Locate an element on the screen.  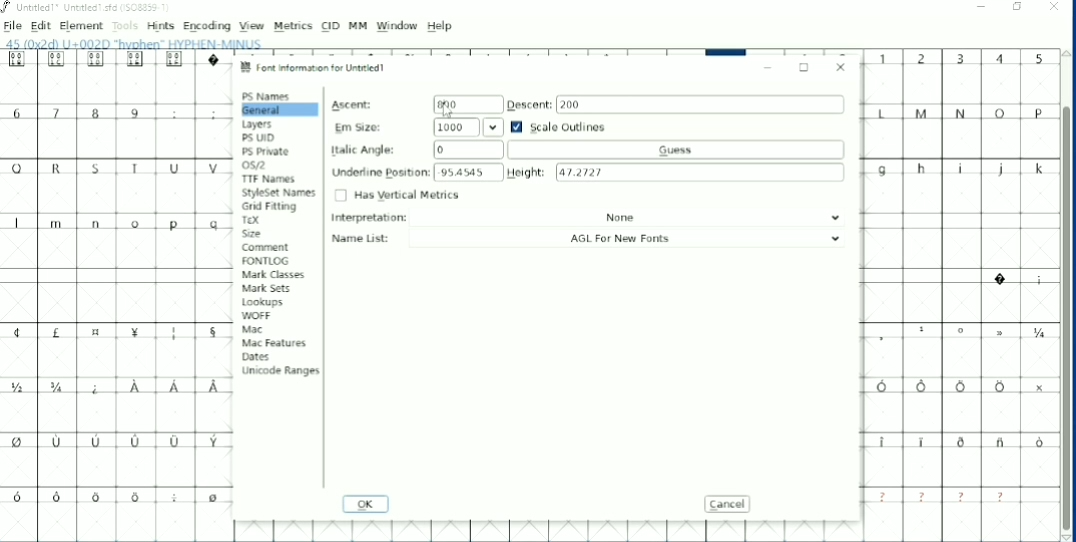
Name List is located at coordinates (592, 238).